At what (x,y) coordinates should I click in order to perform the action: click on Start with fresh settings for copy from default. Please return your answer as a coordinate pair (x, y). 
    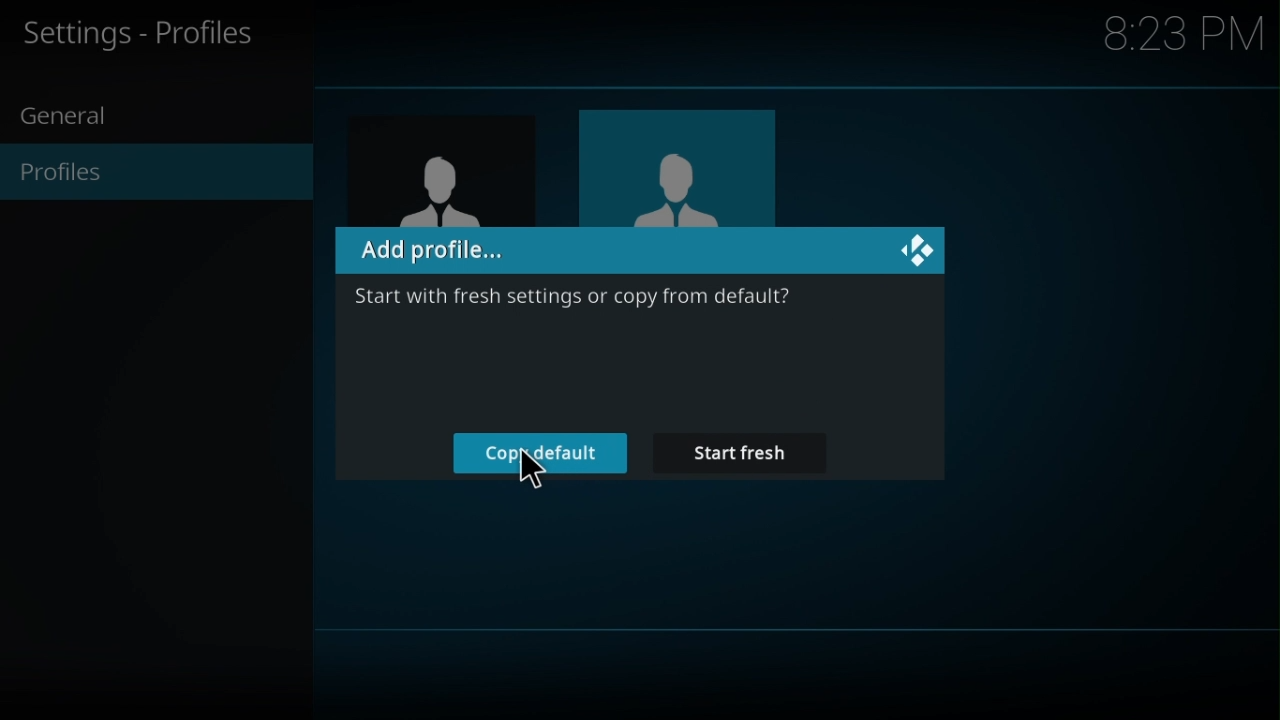
    Looking at the image, I should click on (589, 302).